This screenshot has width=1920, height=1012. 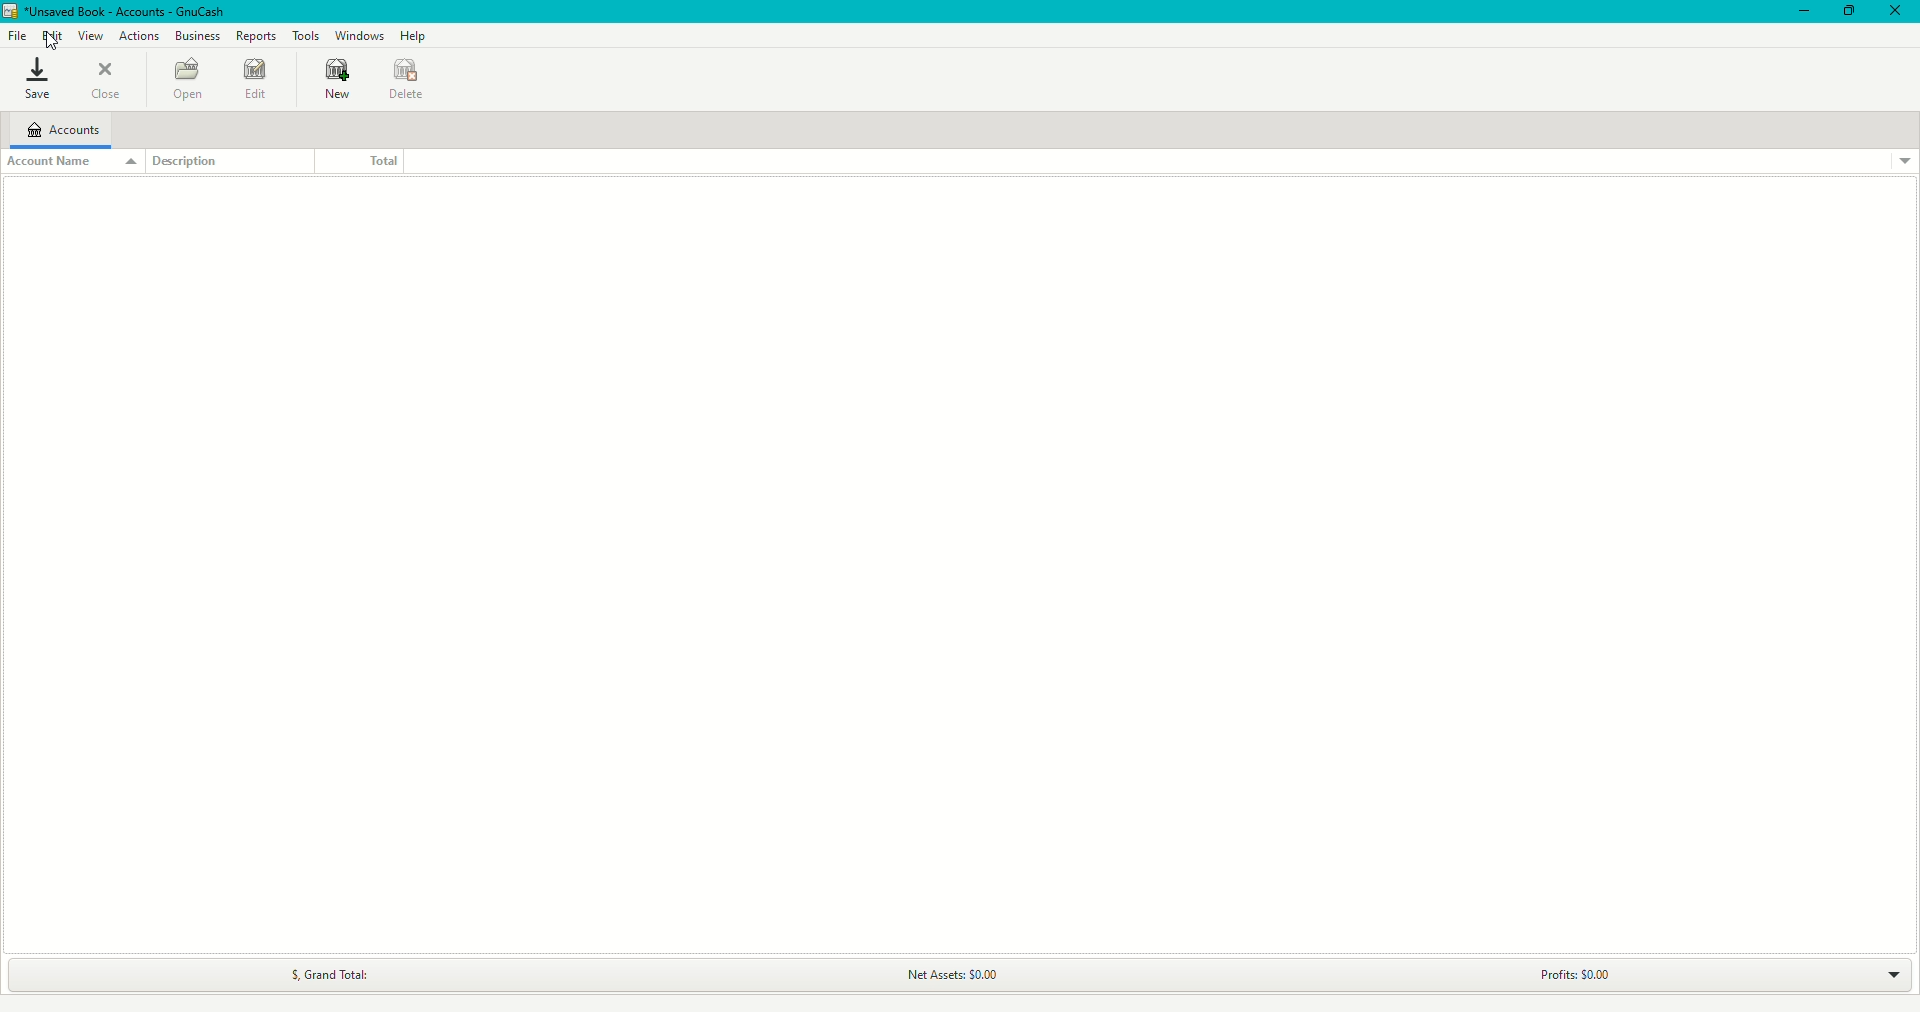 What do you see at coordinates (113, 83) in the screenshot?
I see `Close` at bounding box center [113, 83].